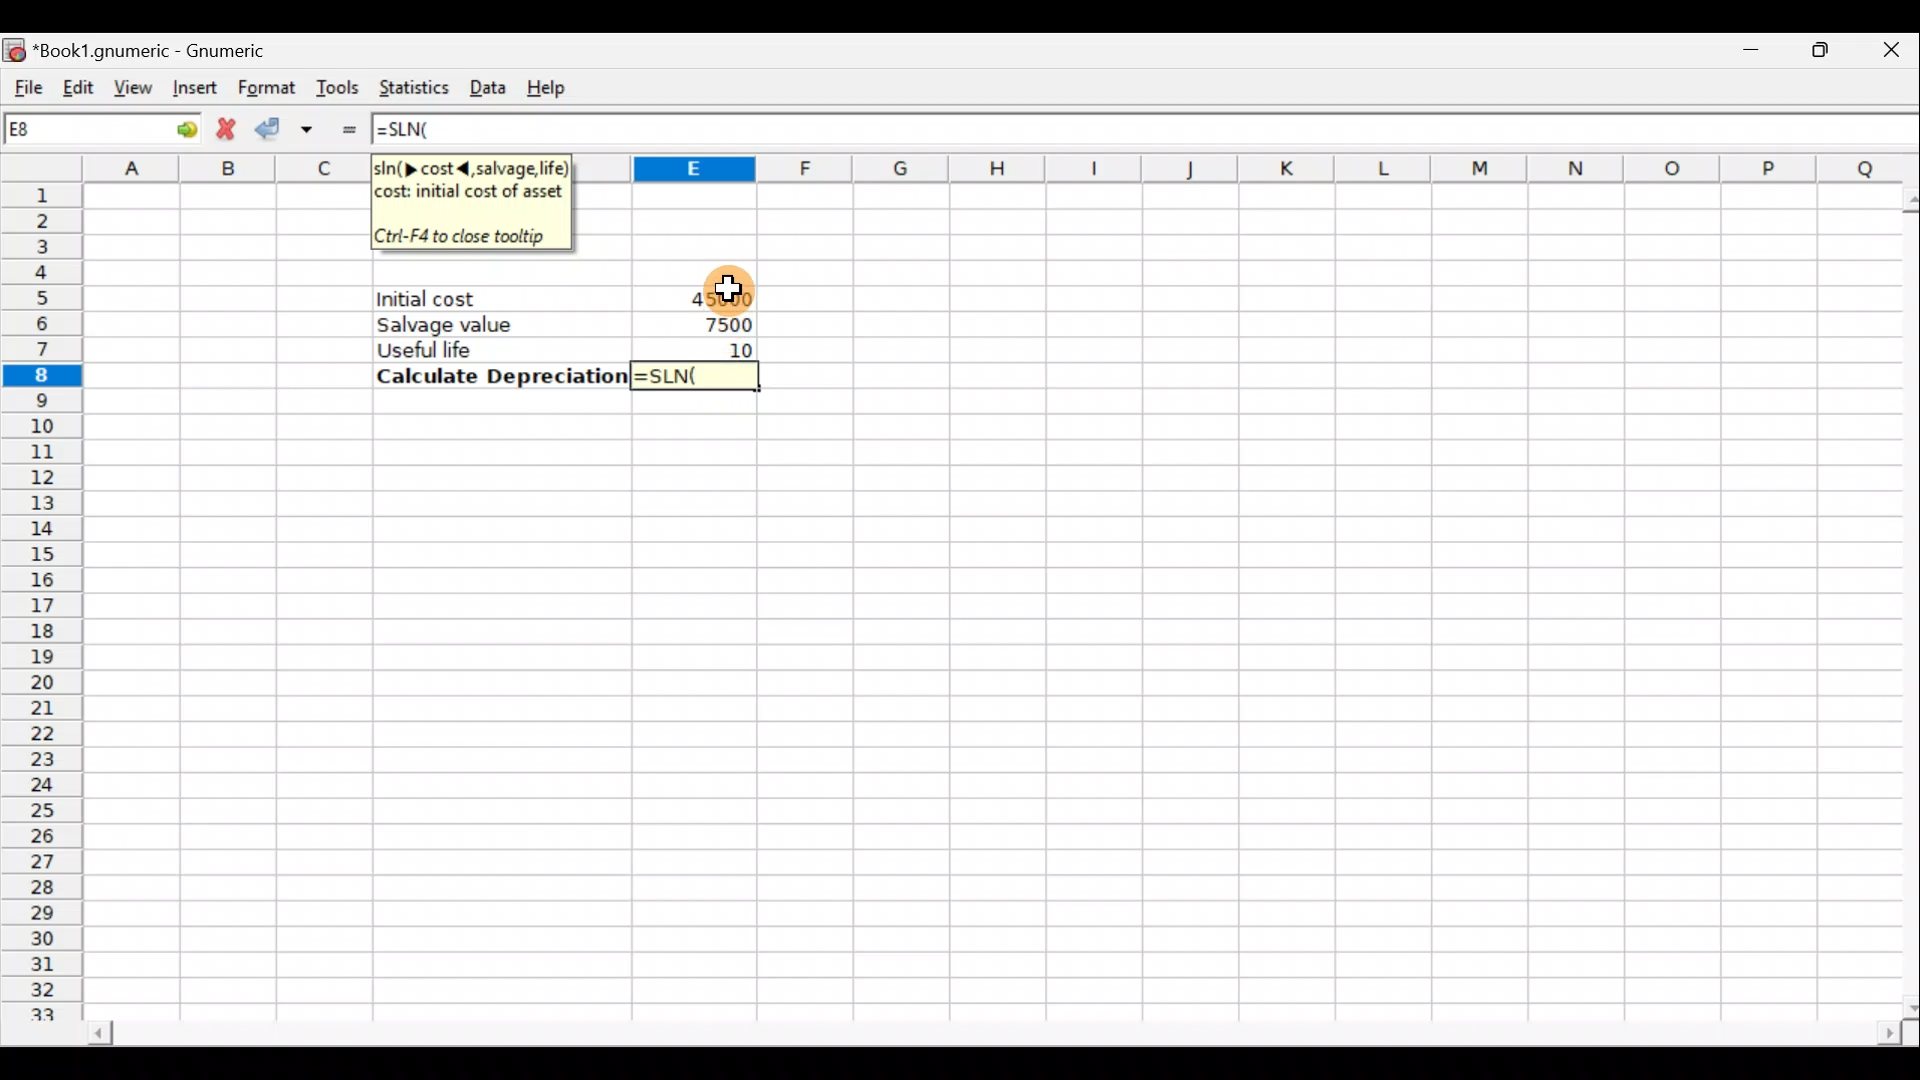  What do you see at coordinates (1747, 56) in the screenshot?
I see `Minimize` at bounding box center [1747, 56].